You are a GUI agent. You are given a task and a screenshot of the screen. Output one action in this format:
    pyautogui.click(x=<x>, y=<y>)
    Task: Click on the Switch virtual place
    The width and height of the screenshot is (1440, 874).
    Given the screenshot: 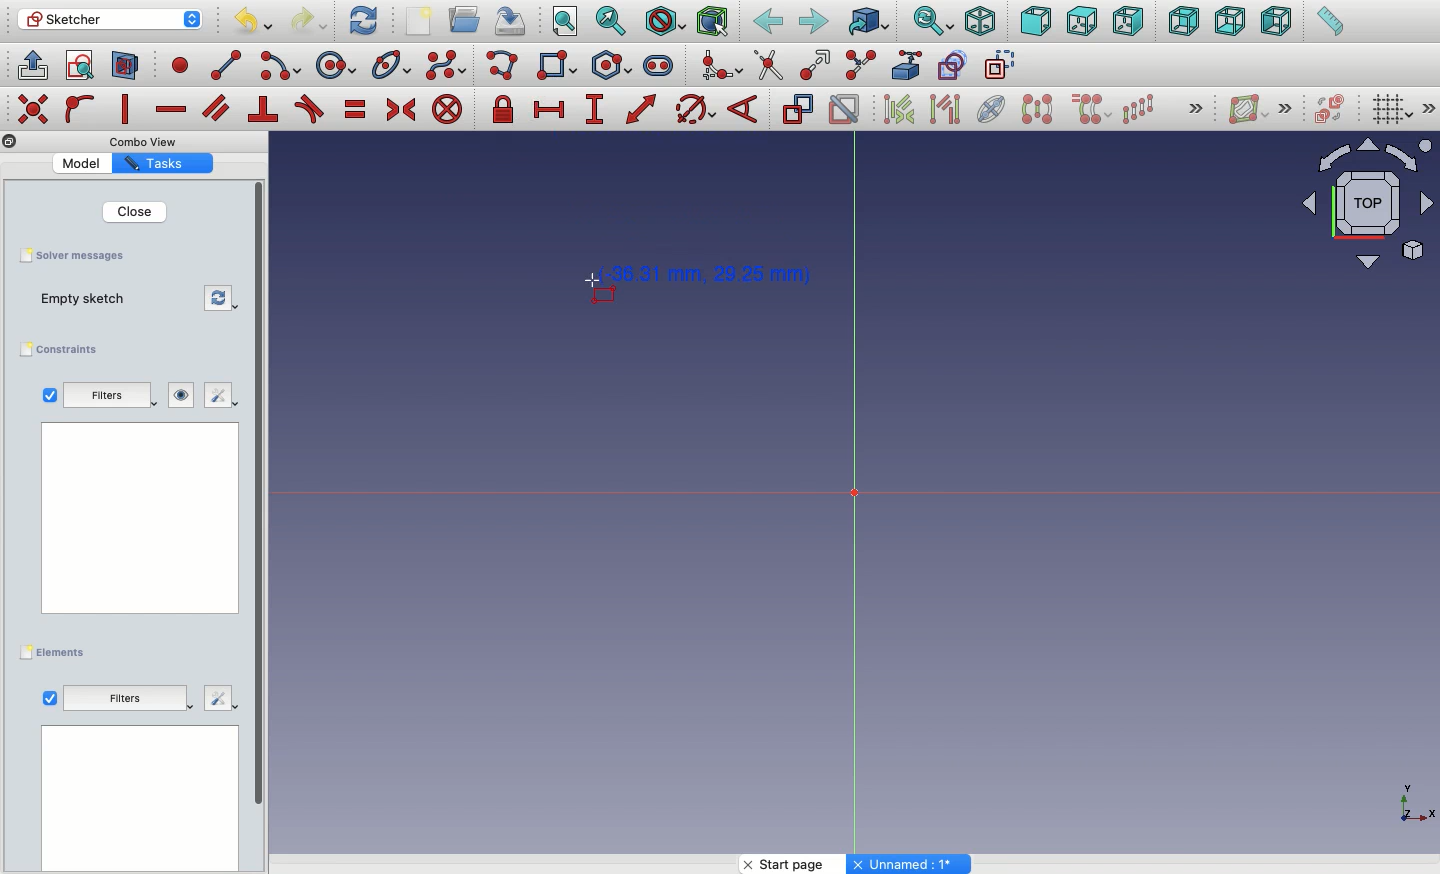 What is the action you would take?
    pyautogui.click(x=1326, y=111)
    